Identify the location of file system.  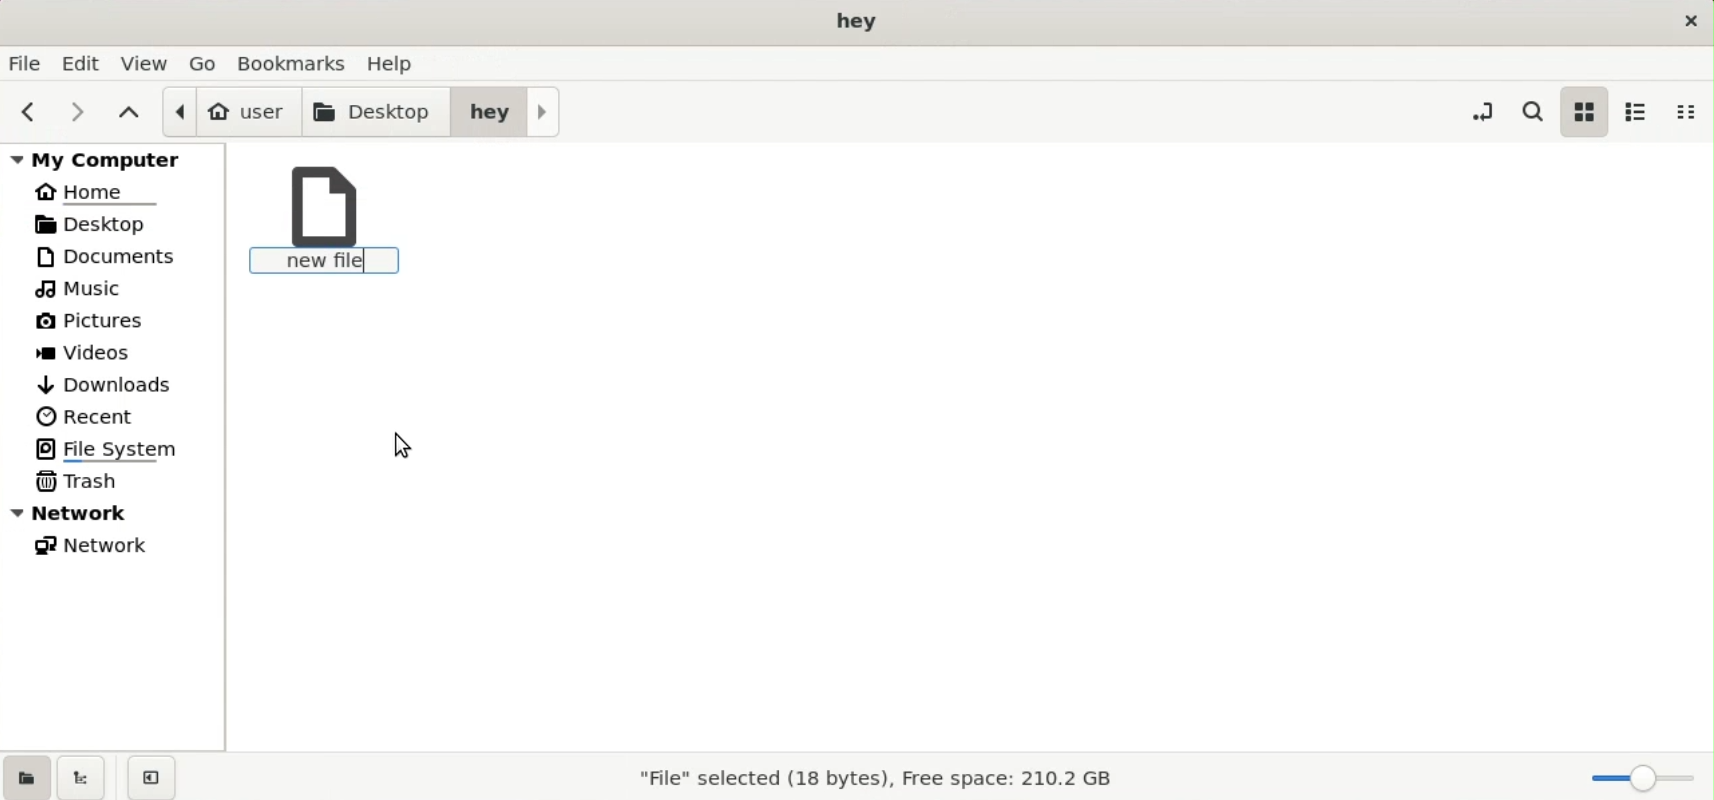
(115, 448).